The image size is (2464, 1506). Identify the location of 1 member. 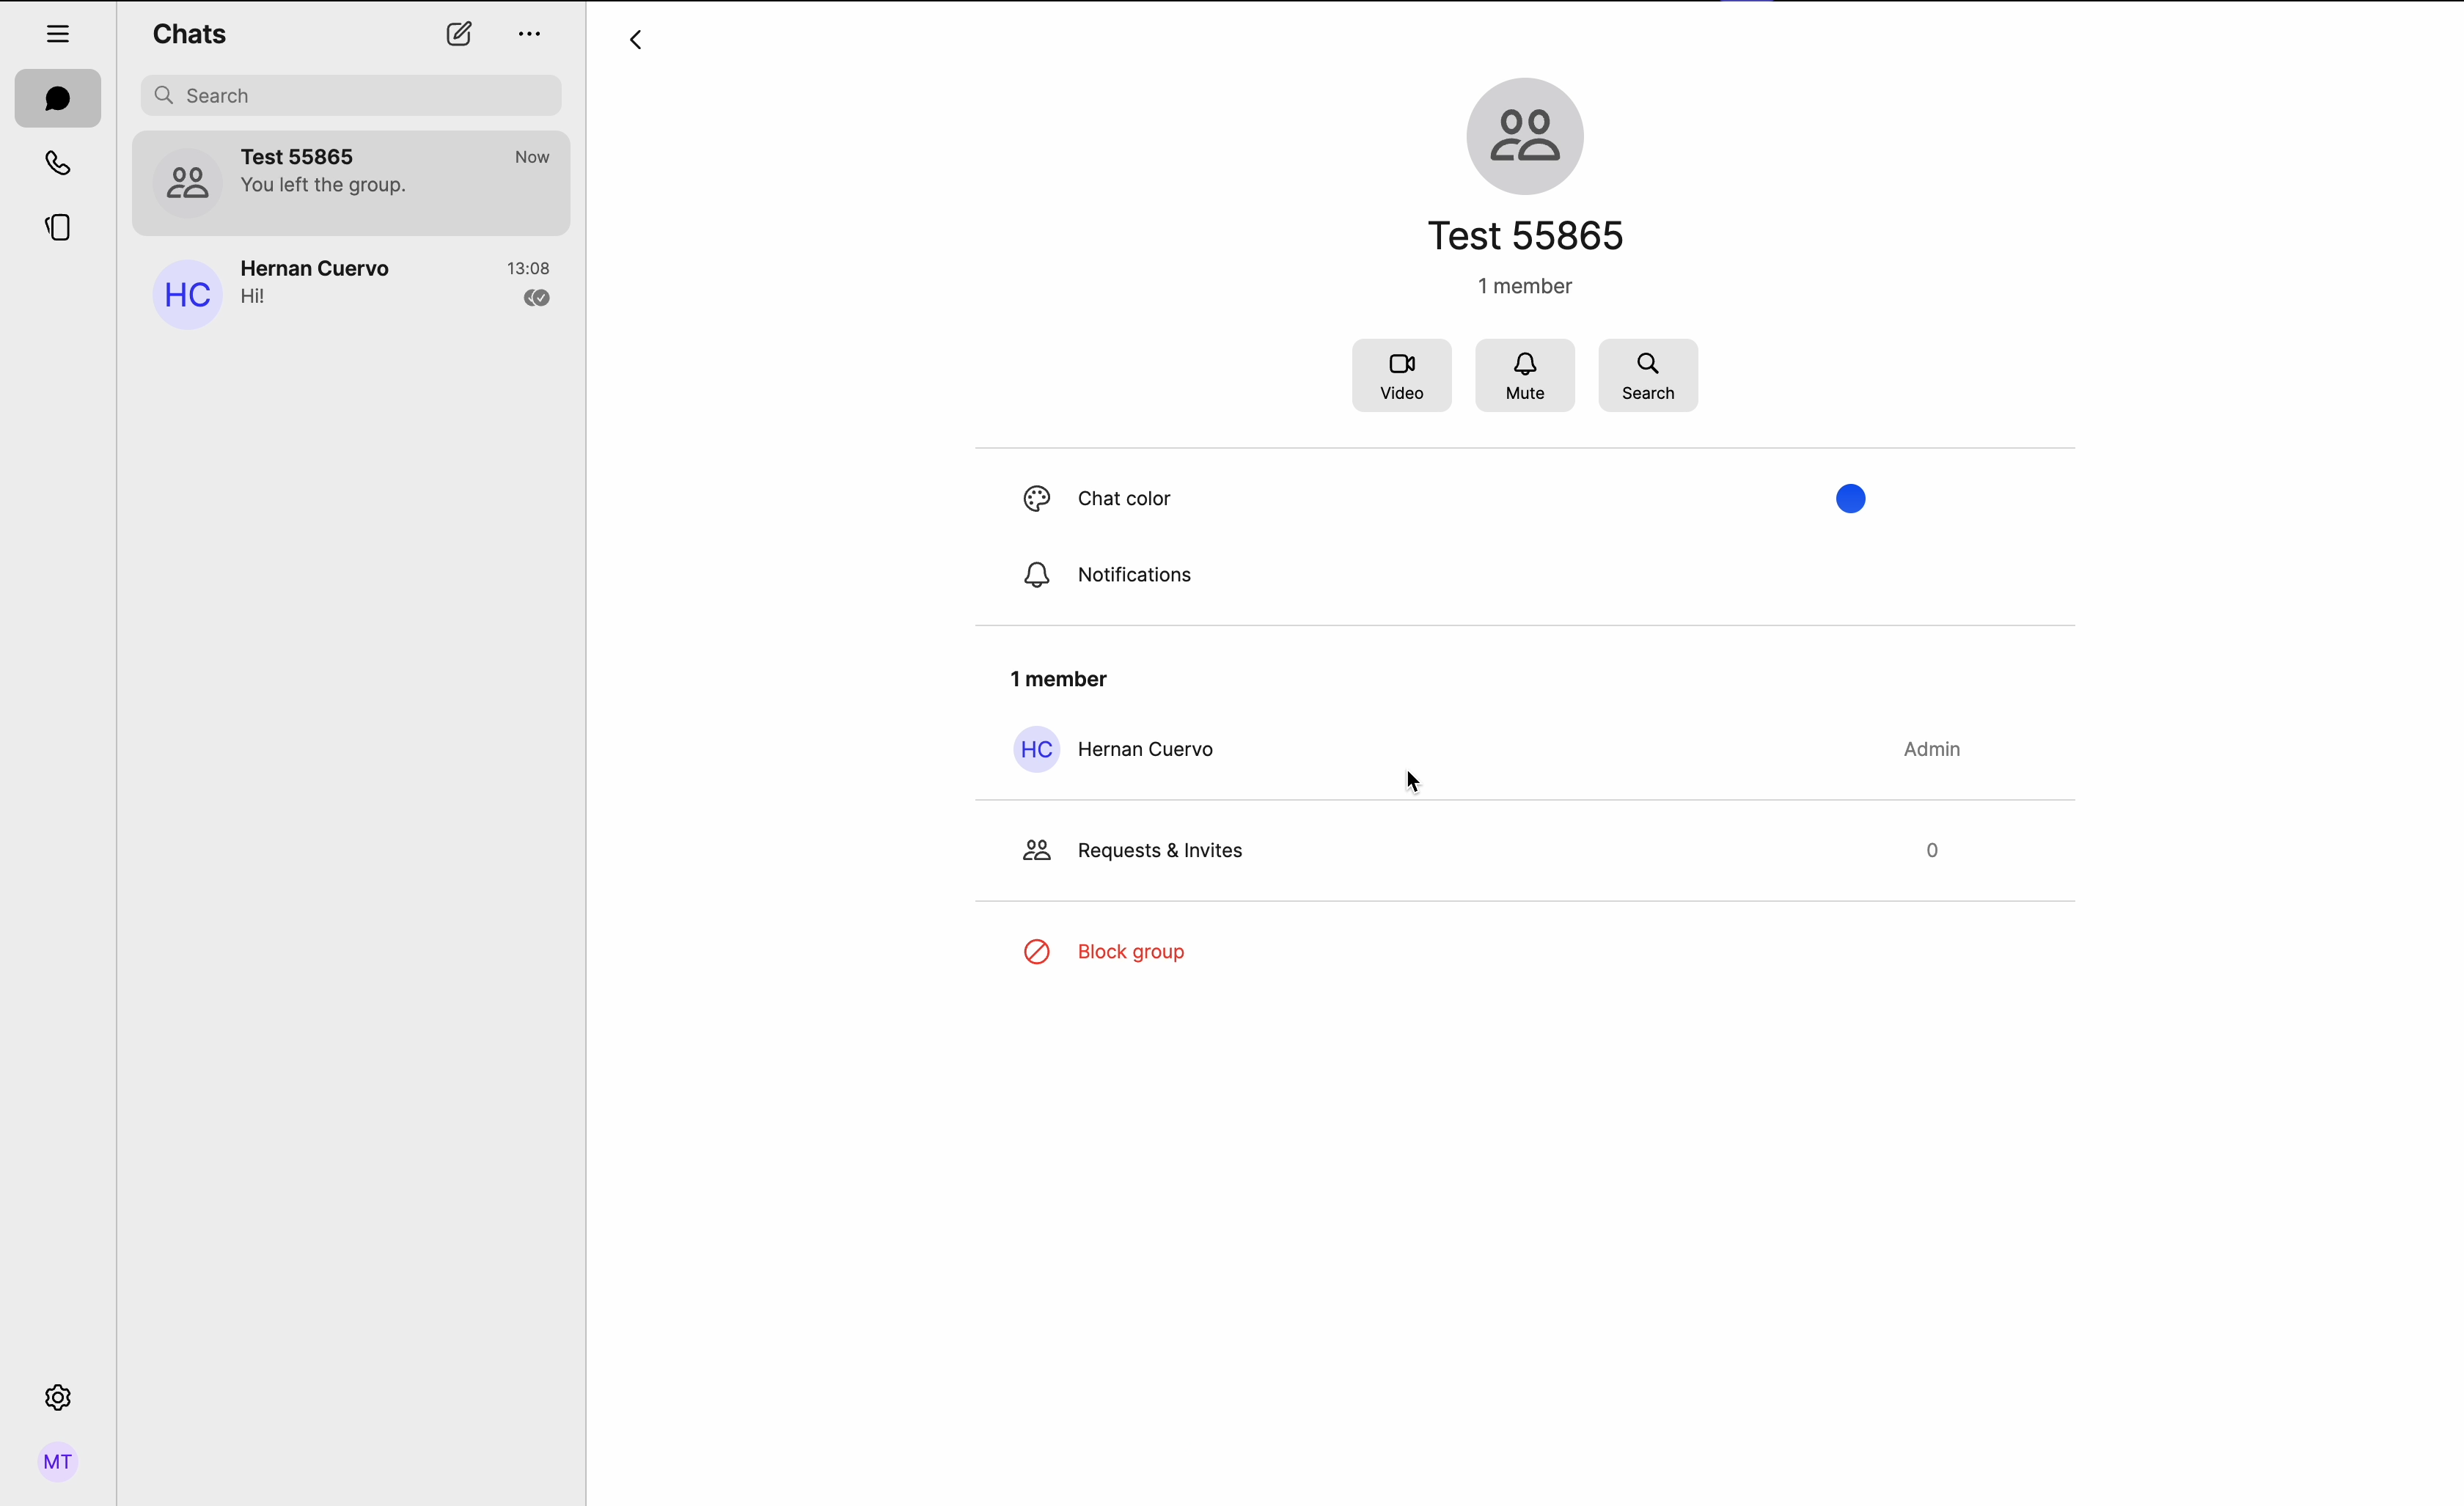
(1067, 678).